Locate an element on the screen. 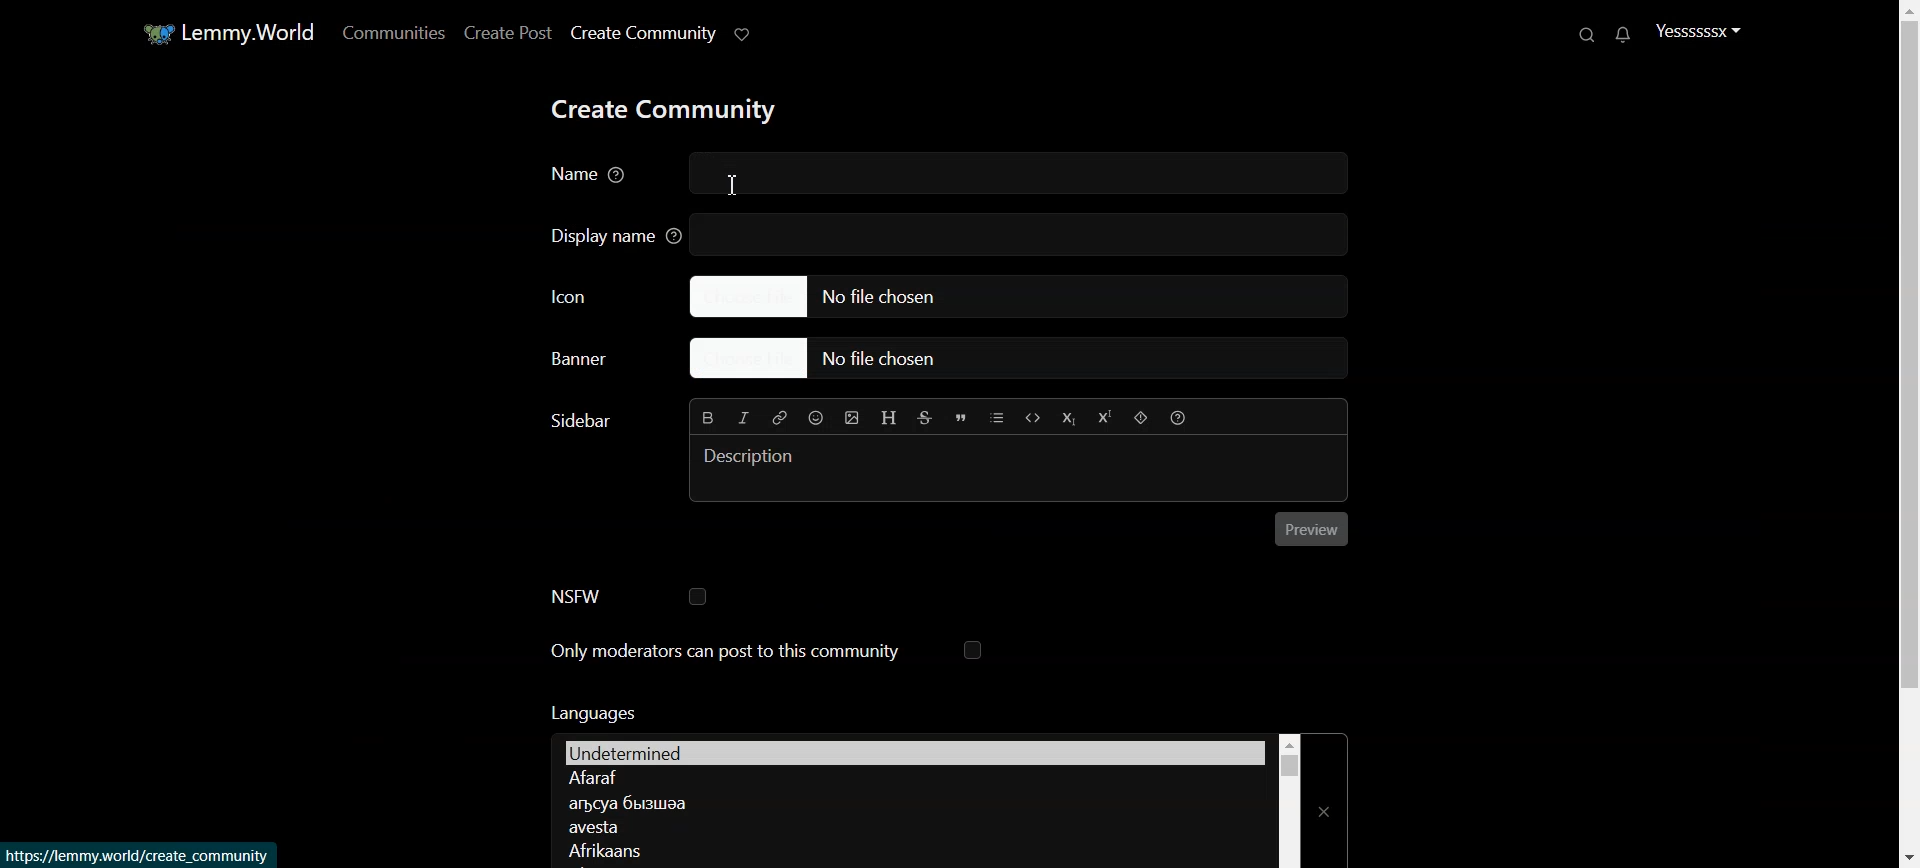  Choose file is located at coordinates (1021, 360).